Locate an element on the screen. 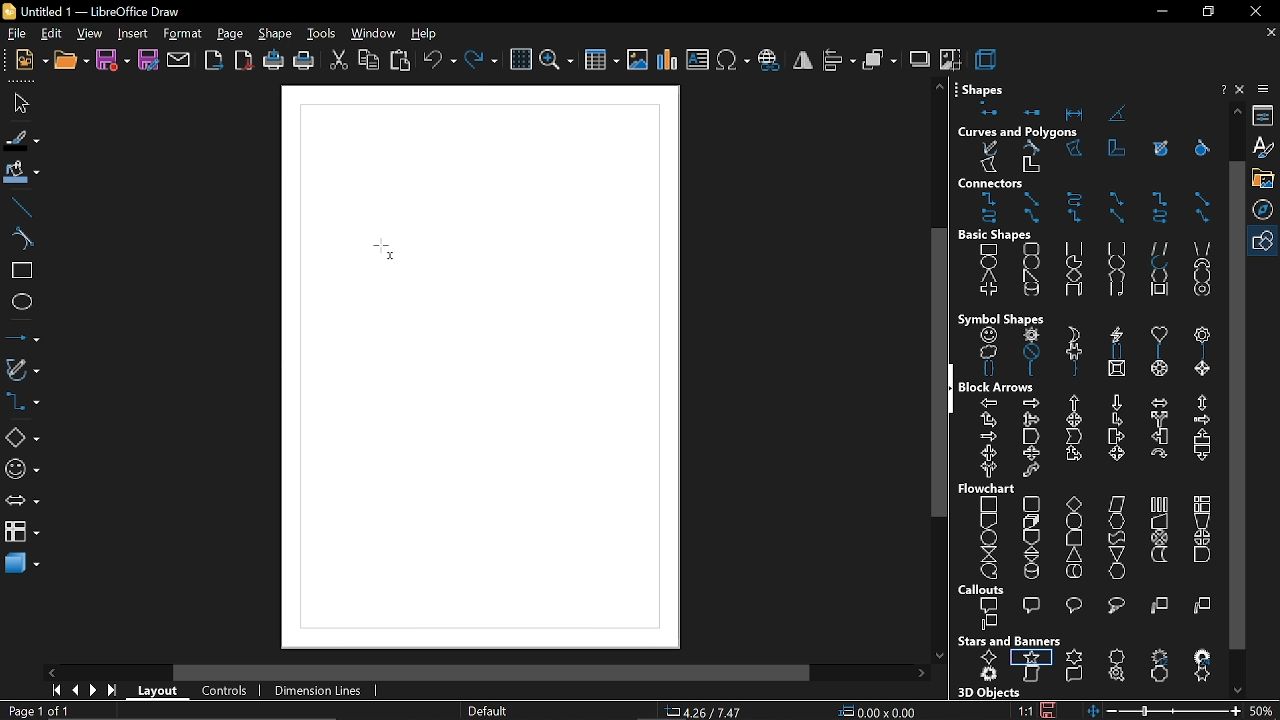  zoom is located at coordinates (557, 59).